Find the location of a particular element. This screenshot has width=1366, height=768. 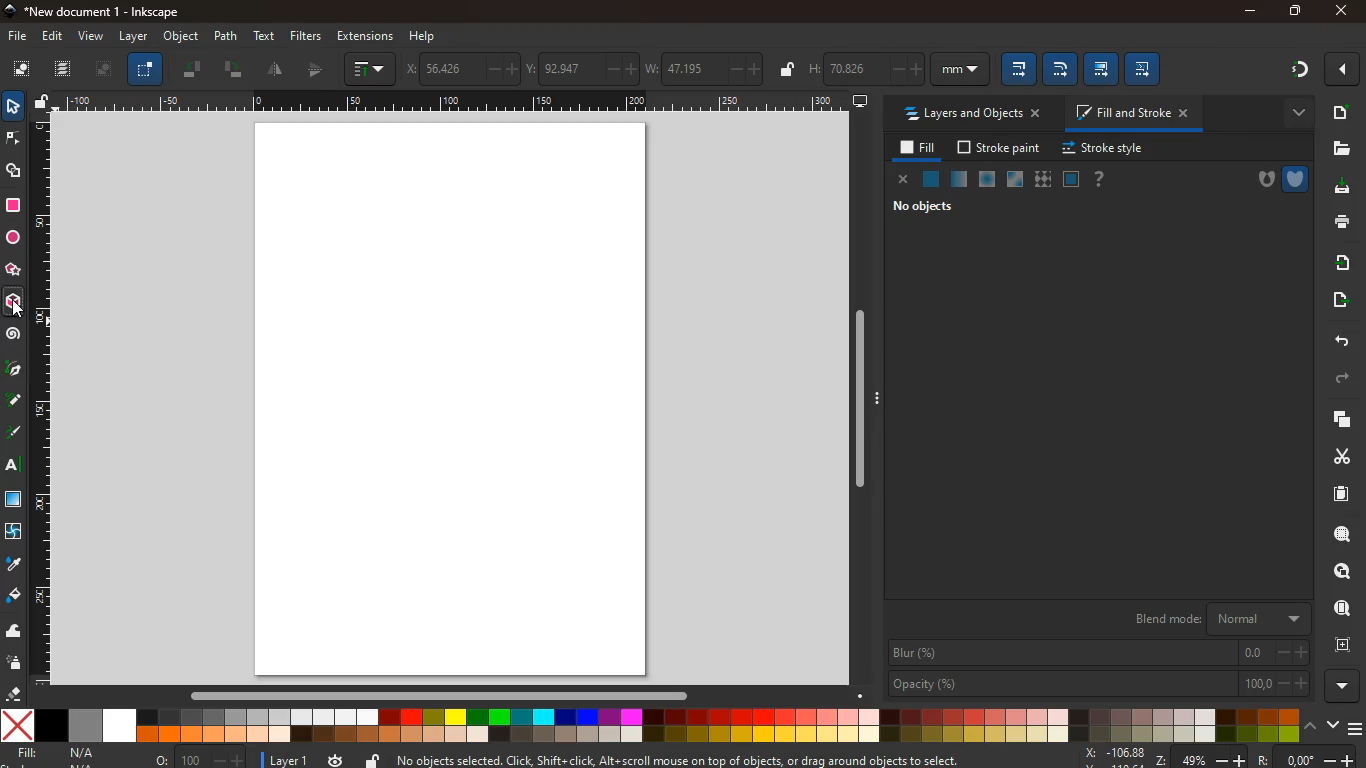

divide is located at coordinates (317, 71).